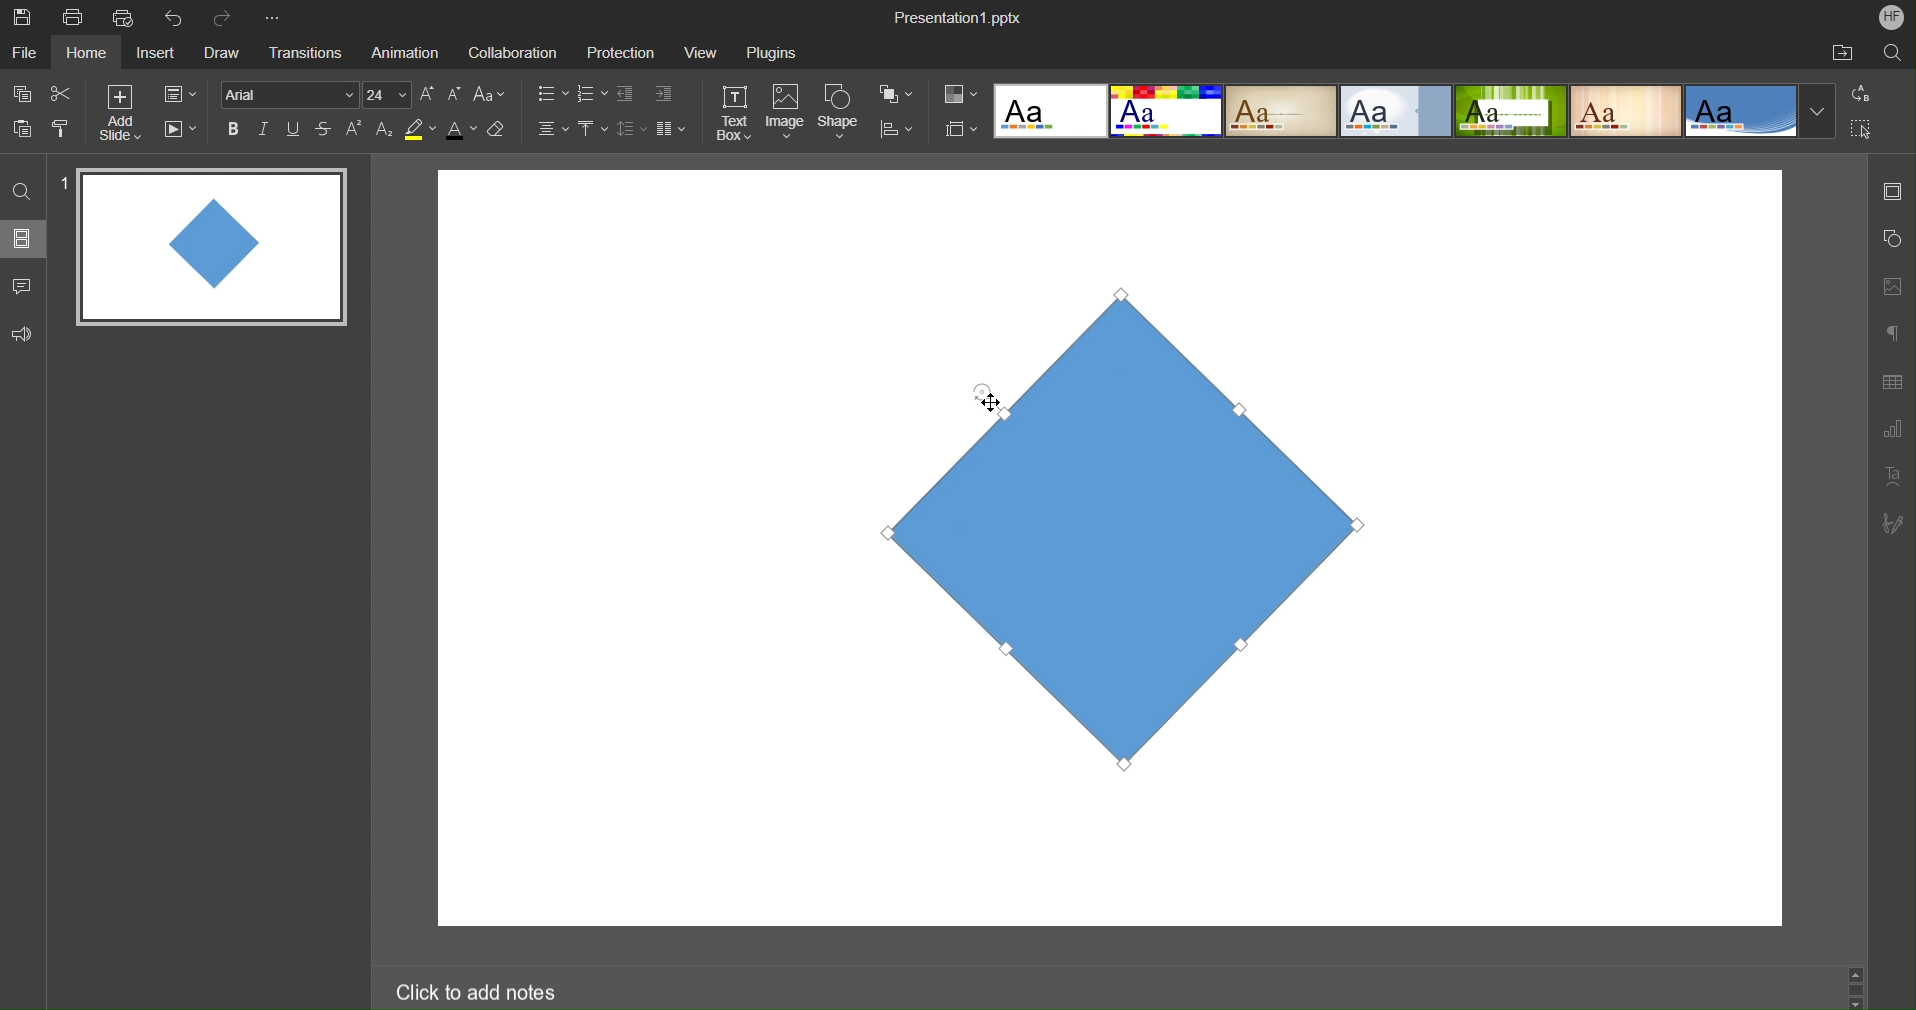 The width and height of the screenshot is (1916, 1010). What do you see at coordinates (552, 128) in the screenshot?
I see `Alignment` at bounding box center [552, 128].